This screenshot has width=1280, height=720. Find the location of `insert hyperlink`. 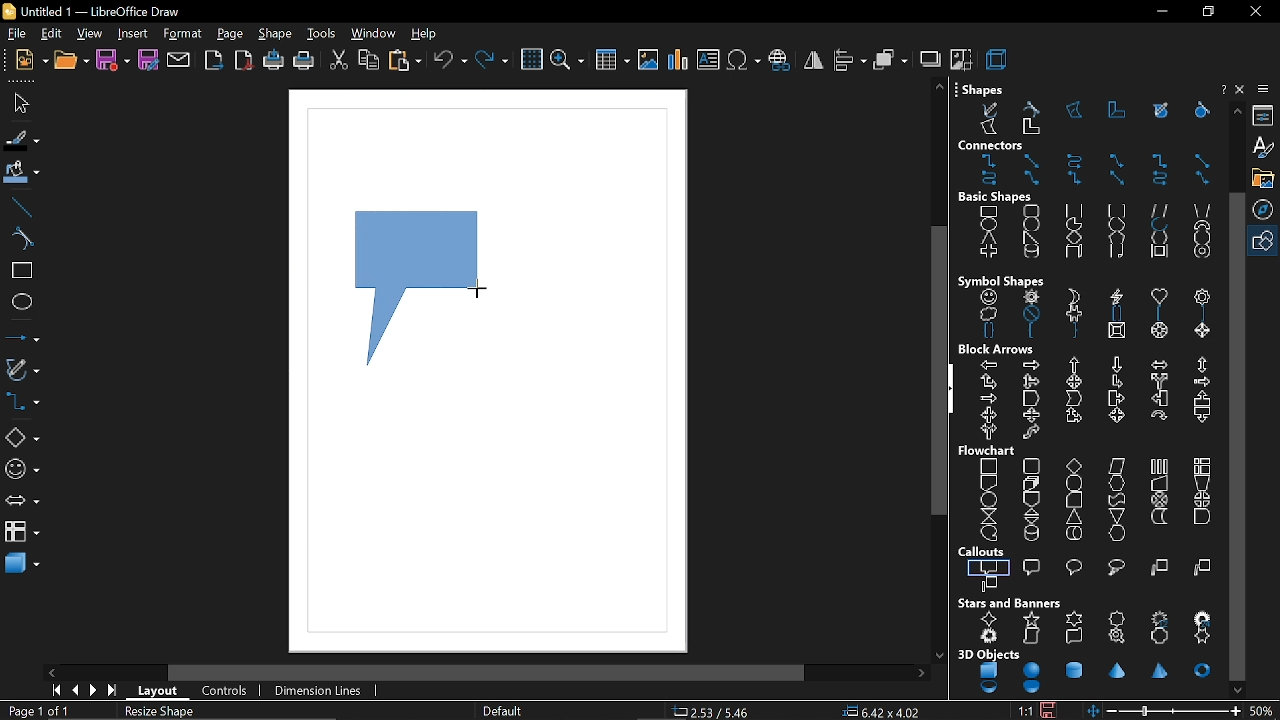

insert hyperlink is located at coordinates (779, 61).